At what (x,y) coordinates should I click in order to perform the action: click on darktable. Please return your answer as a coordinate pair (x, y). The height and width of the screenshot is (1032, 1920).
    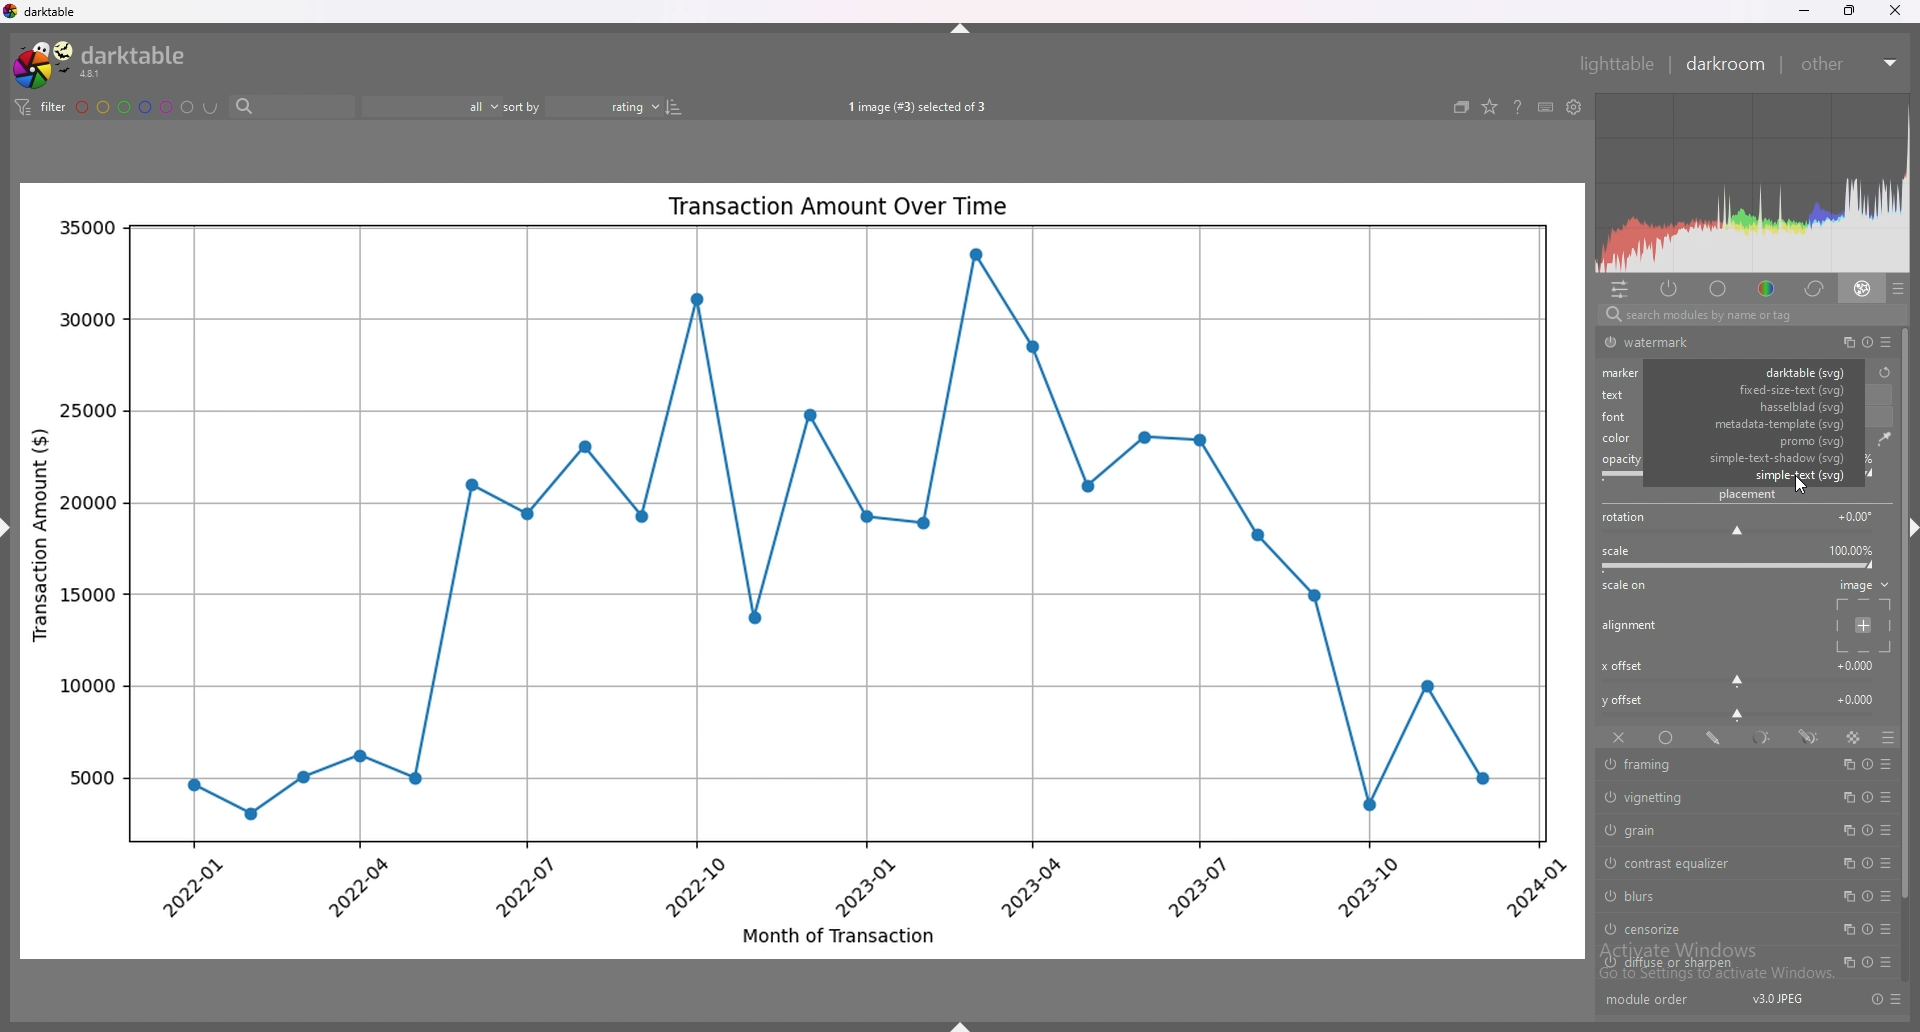
    Looking at the image, I should click on (43, 11).